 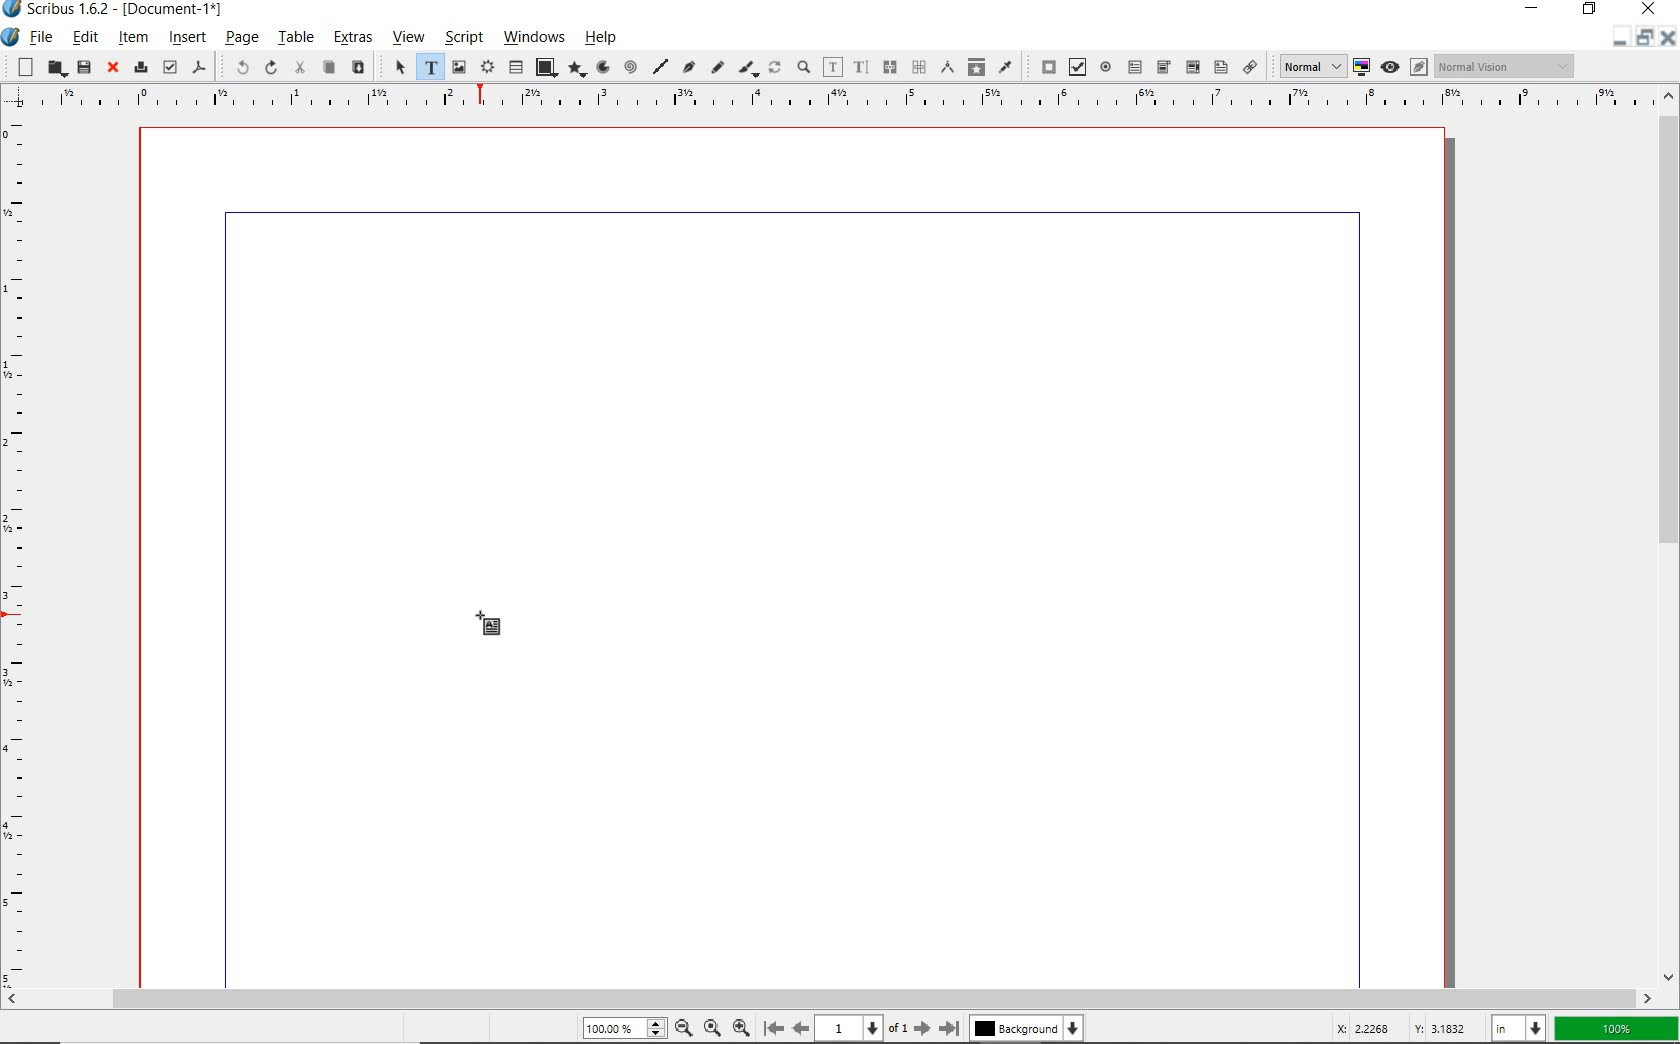 What do you see at coordinates (85, 37) in the screenshot?
I see `edit` at bounding box center [85, 37].